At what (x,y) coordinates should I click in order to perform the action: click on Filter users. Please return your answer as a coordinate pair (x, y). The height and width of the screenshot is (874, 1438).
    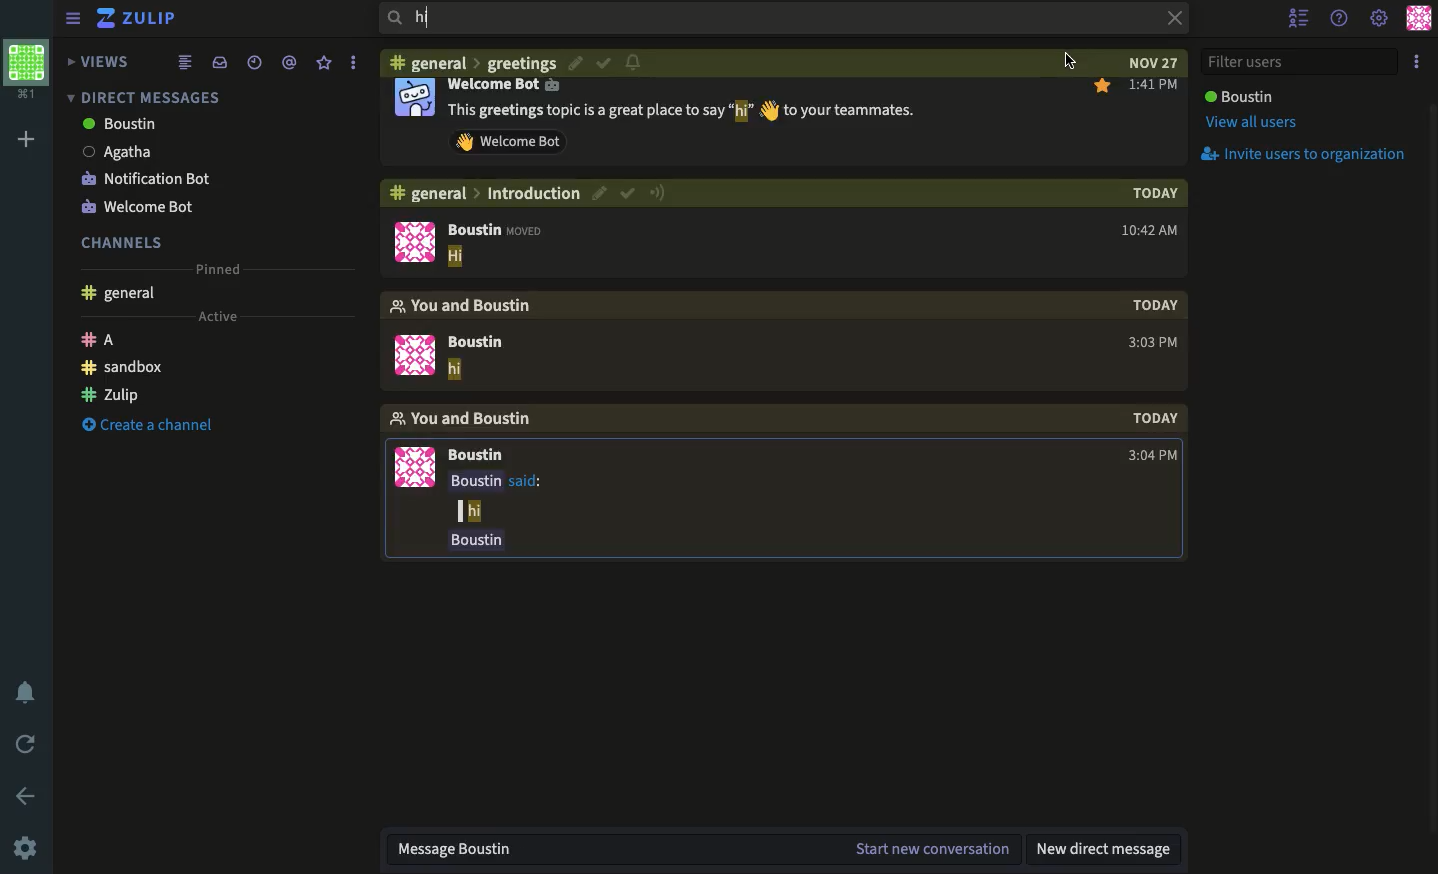
    Looking at the image, I should click on (1302, 61).